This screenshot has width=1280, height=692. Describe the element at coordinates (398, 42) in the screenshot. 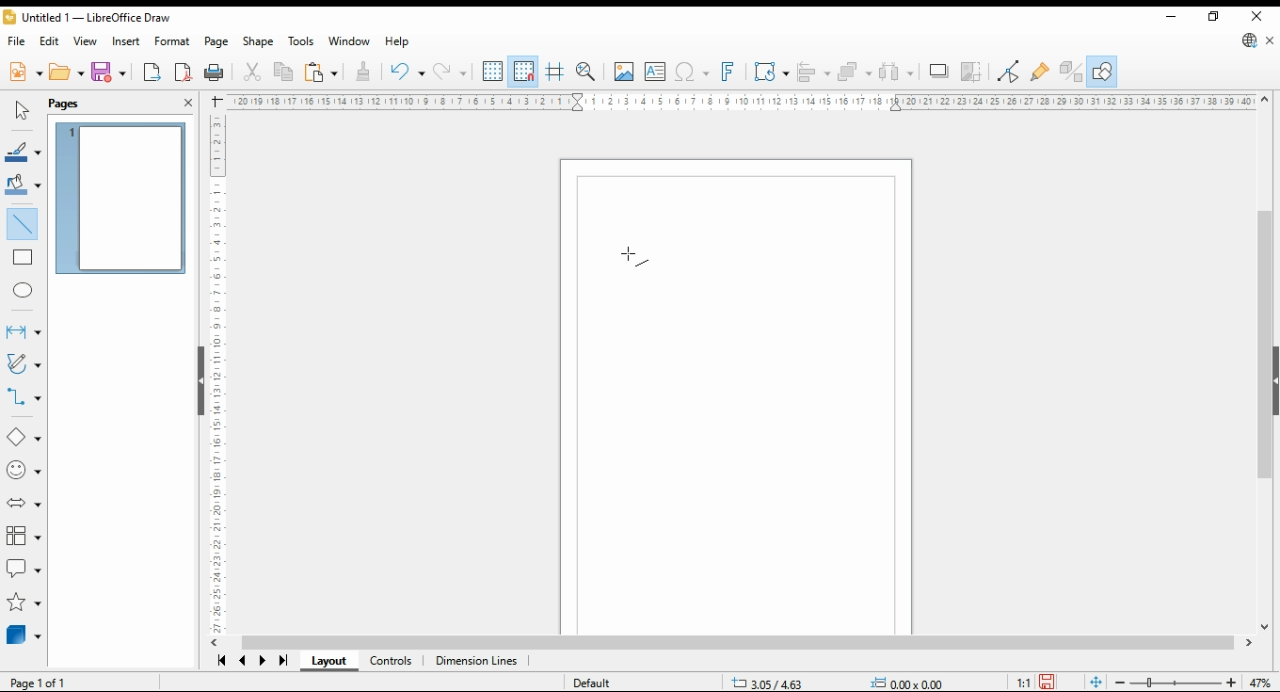

I see `help` at that location.